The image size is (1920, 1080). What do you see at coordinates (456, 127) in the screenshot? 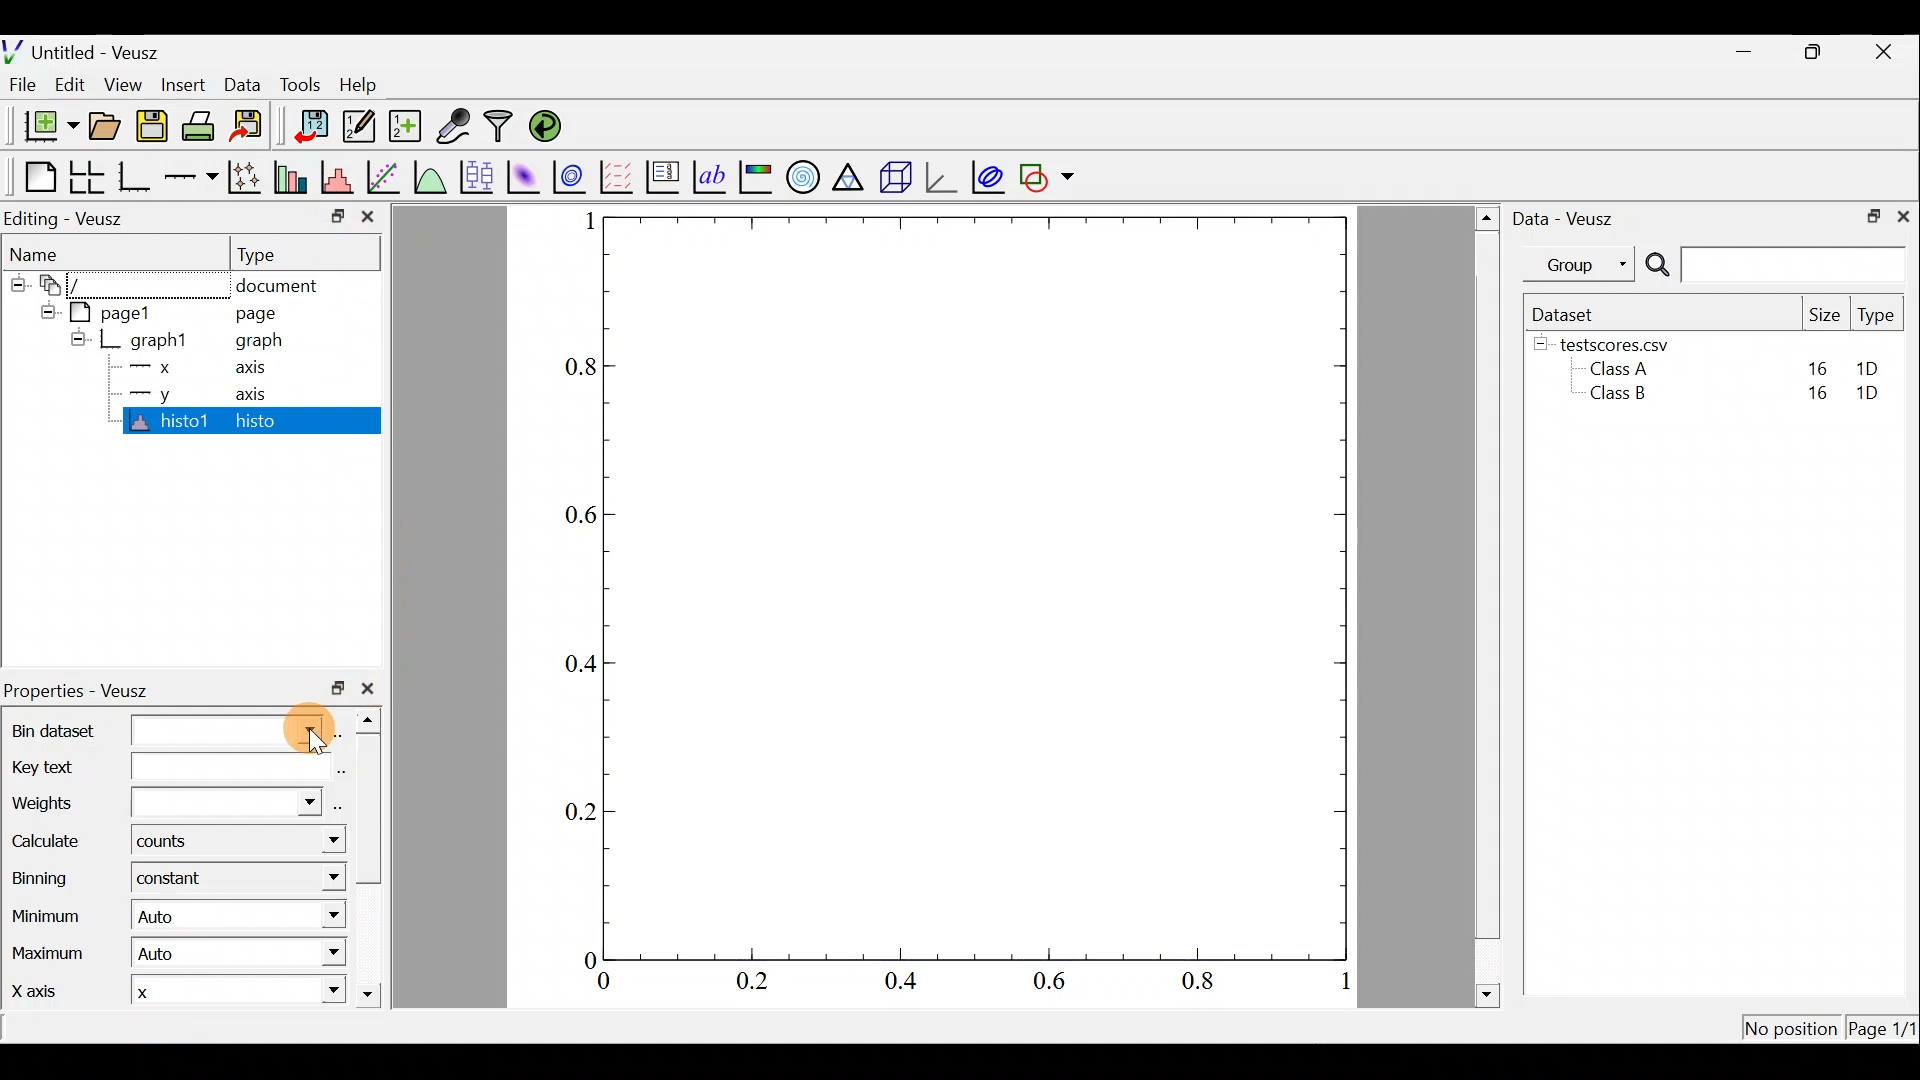
I see `Capture remote data` at bounding box center [456, 127].